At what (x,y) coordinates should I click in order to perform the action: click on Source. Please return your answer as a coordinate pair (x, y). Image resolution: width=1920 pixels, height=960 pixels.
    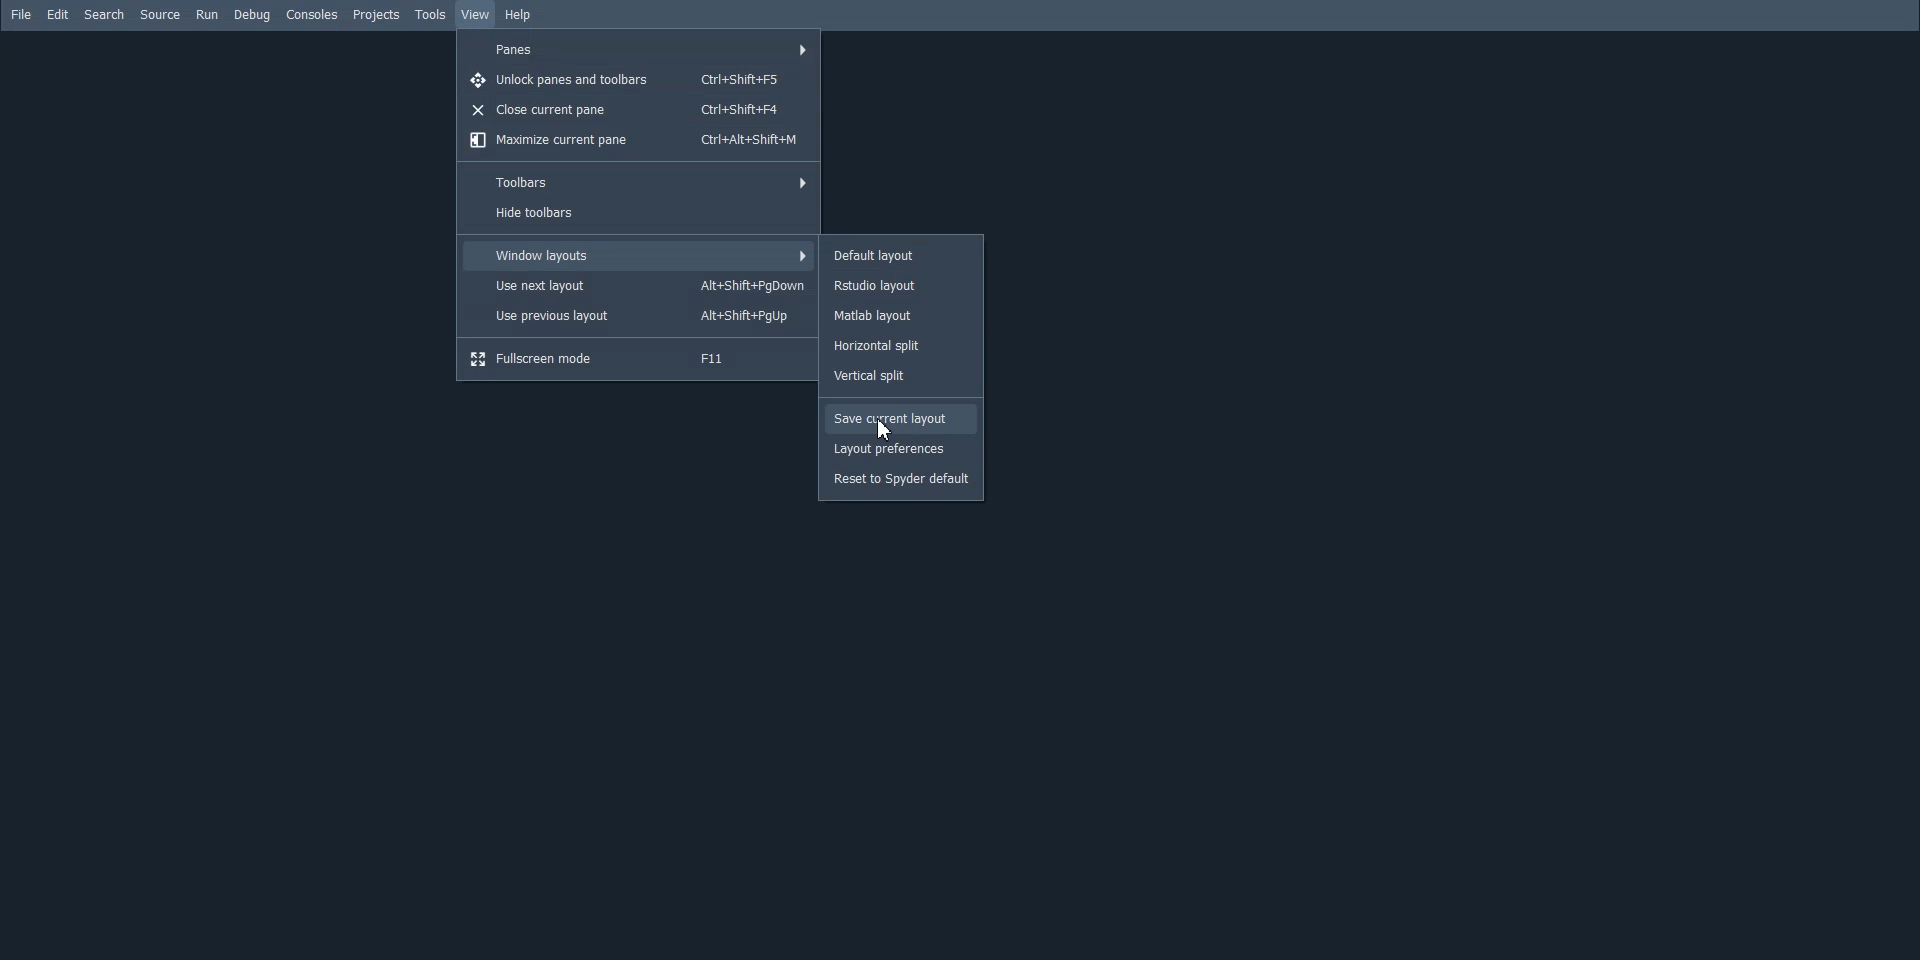
    Looking at the image, I should click on (160, 14).